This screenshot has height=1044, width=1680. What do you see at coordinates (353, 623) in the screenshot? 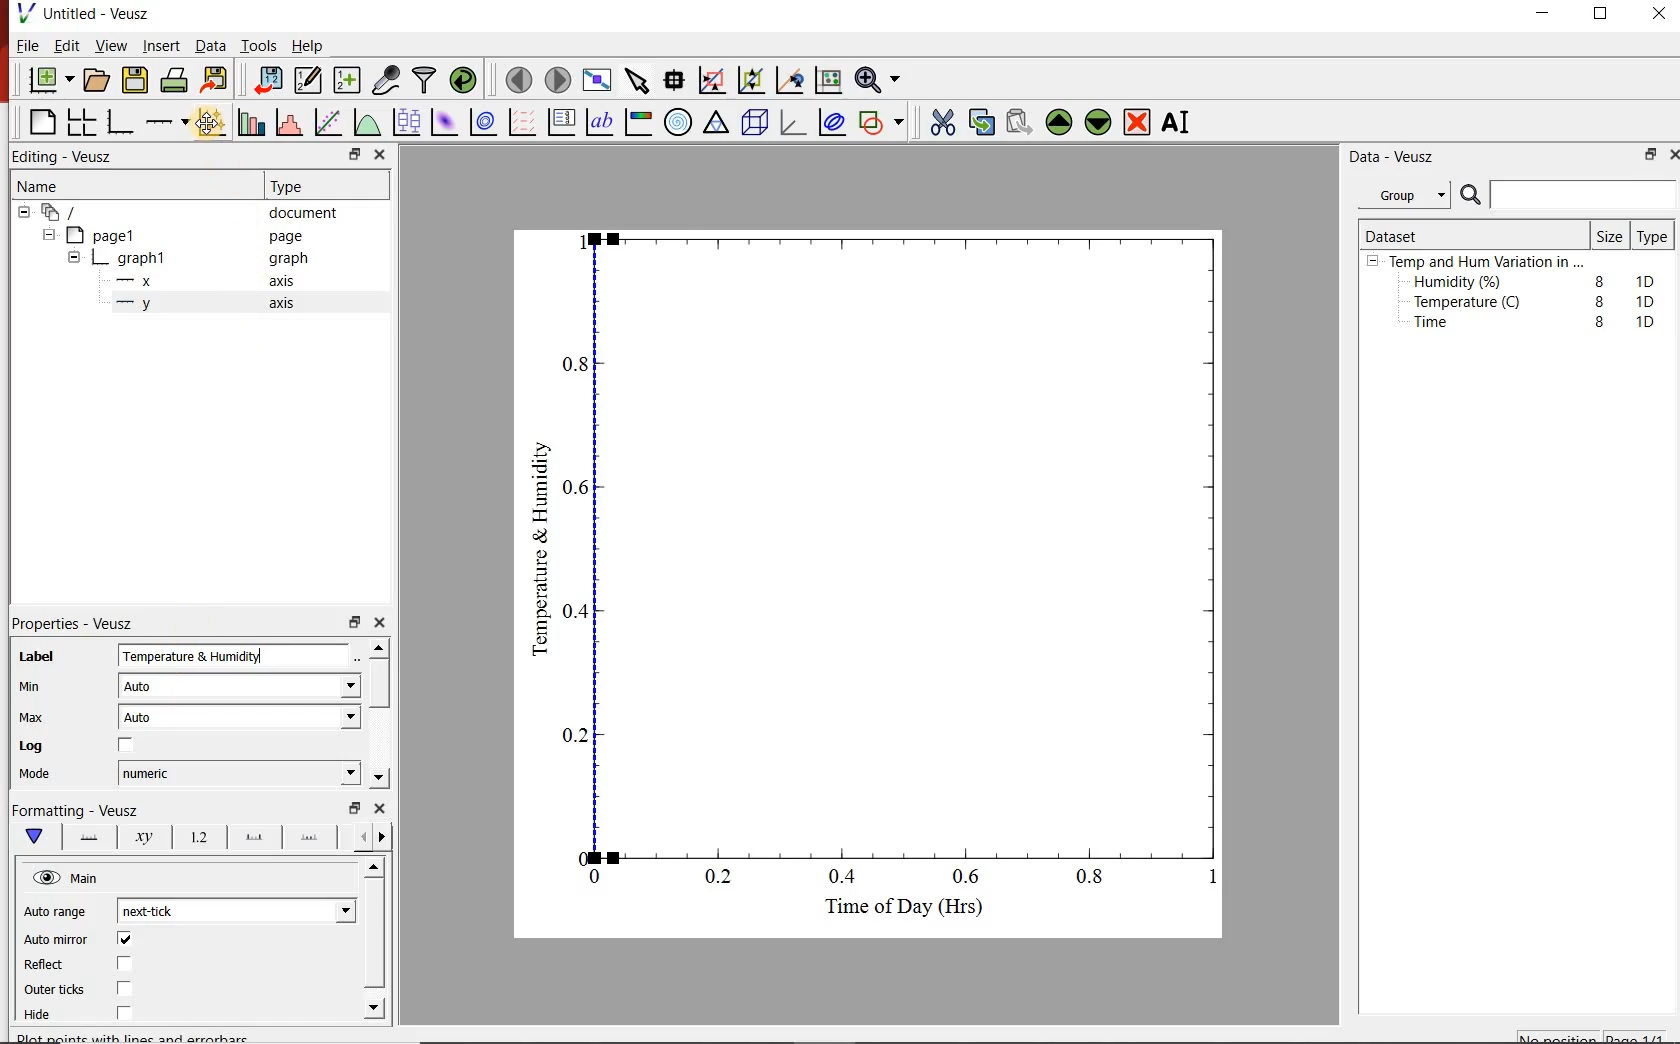
I see `restore down` at bounding box center [353, 623].